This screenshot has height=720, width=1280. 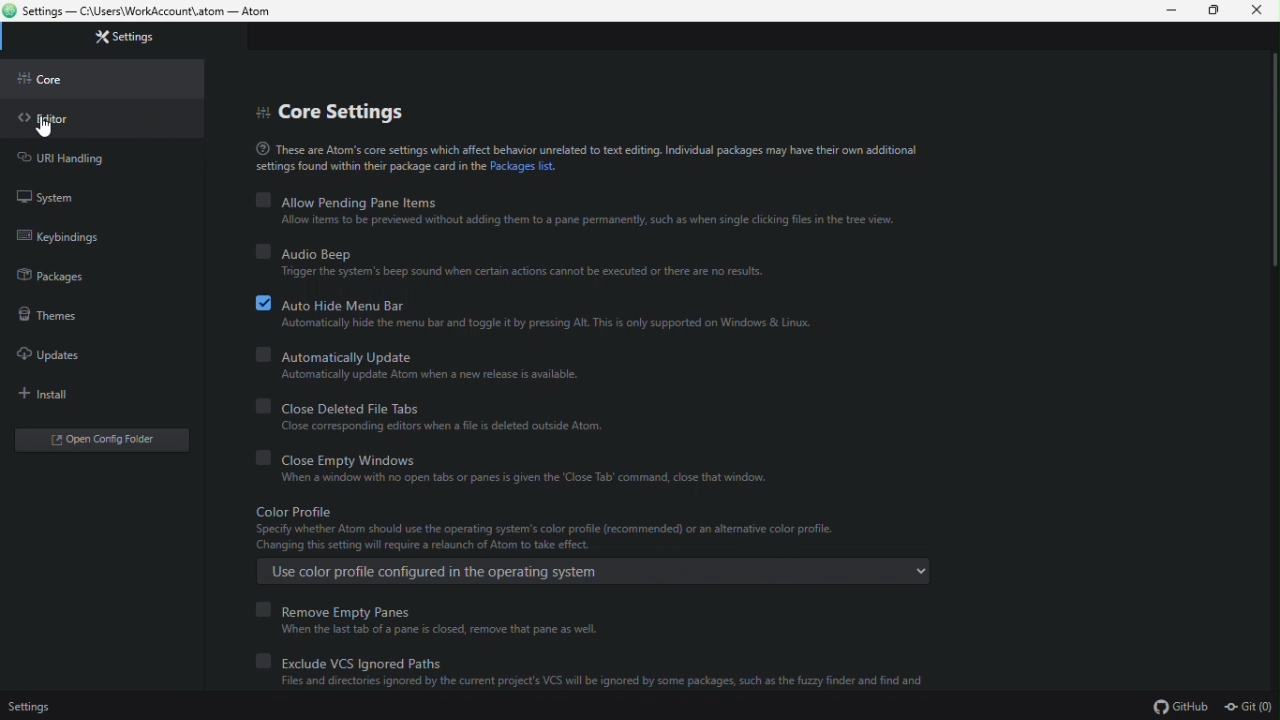 I want to click on “Trigger the system's beep sound when certain actions cannot be executed or there are no results., so click(x=518, y=273).